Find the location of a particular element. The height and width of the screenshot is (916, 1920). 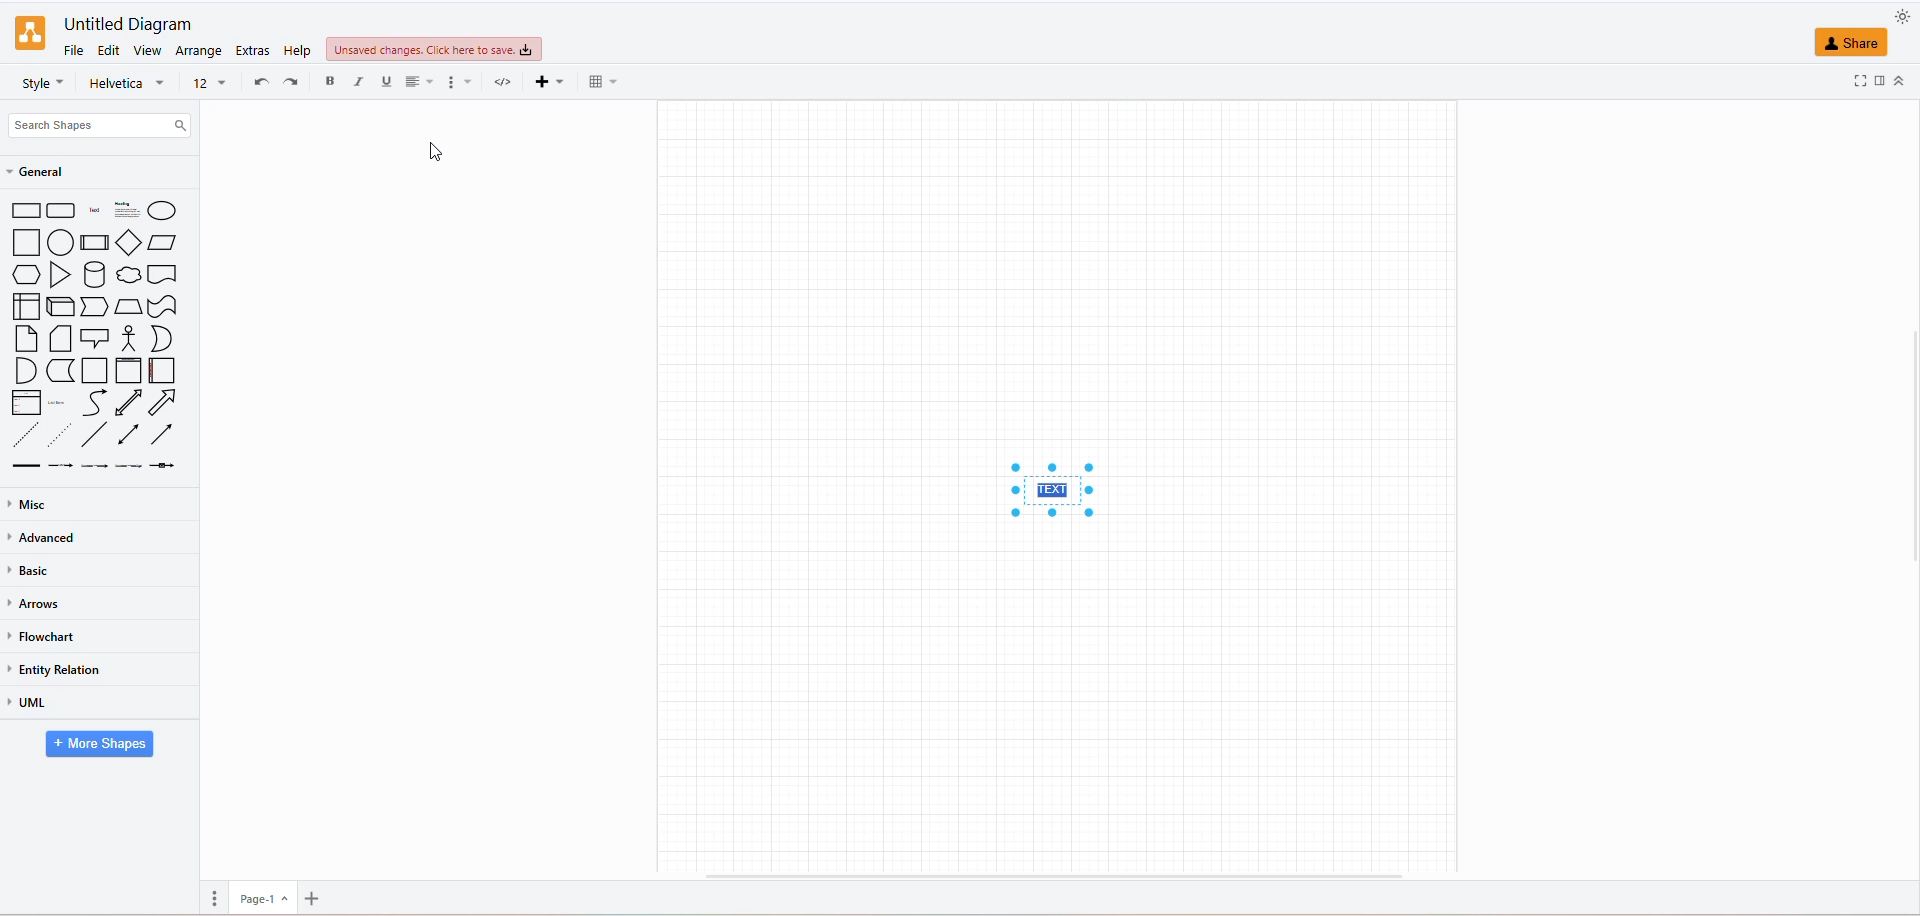

file is located at coordinates (72, 49).